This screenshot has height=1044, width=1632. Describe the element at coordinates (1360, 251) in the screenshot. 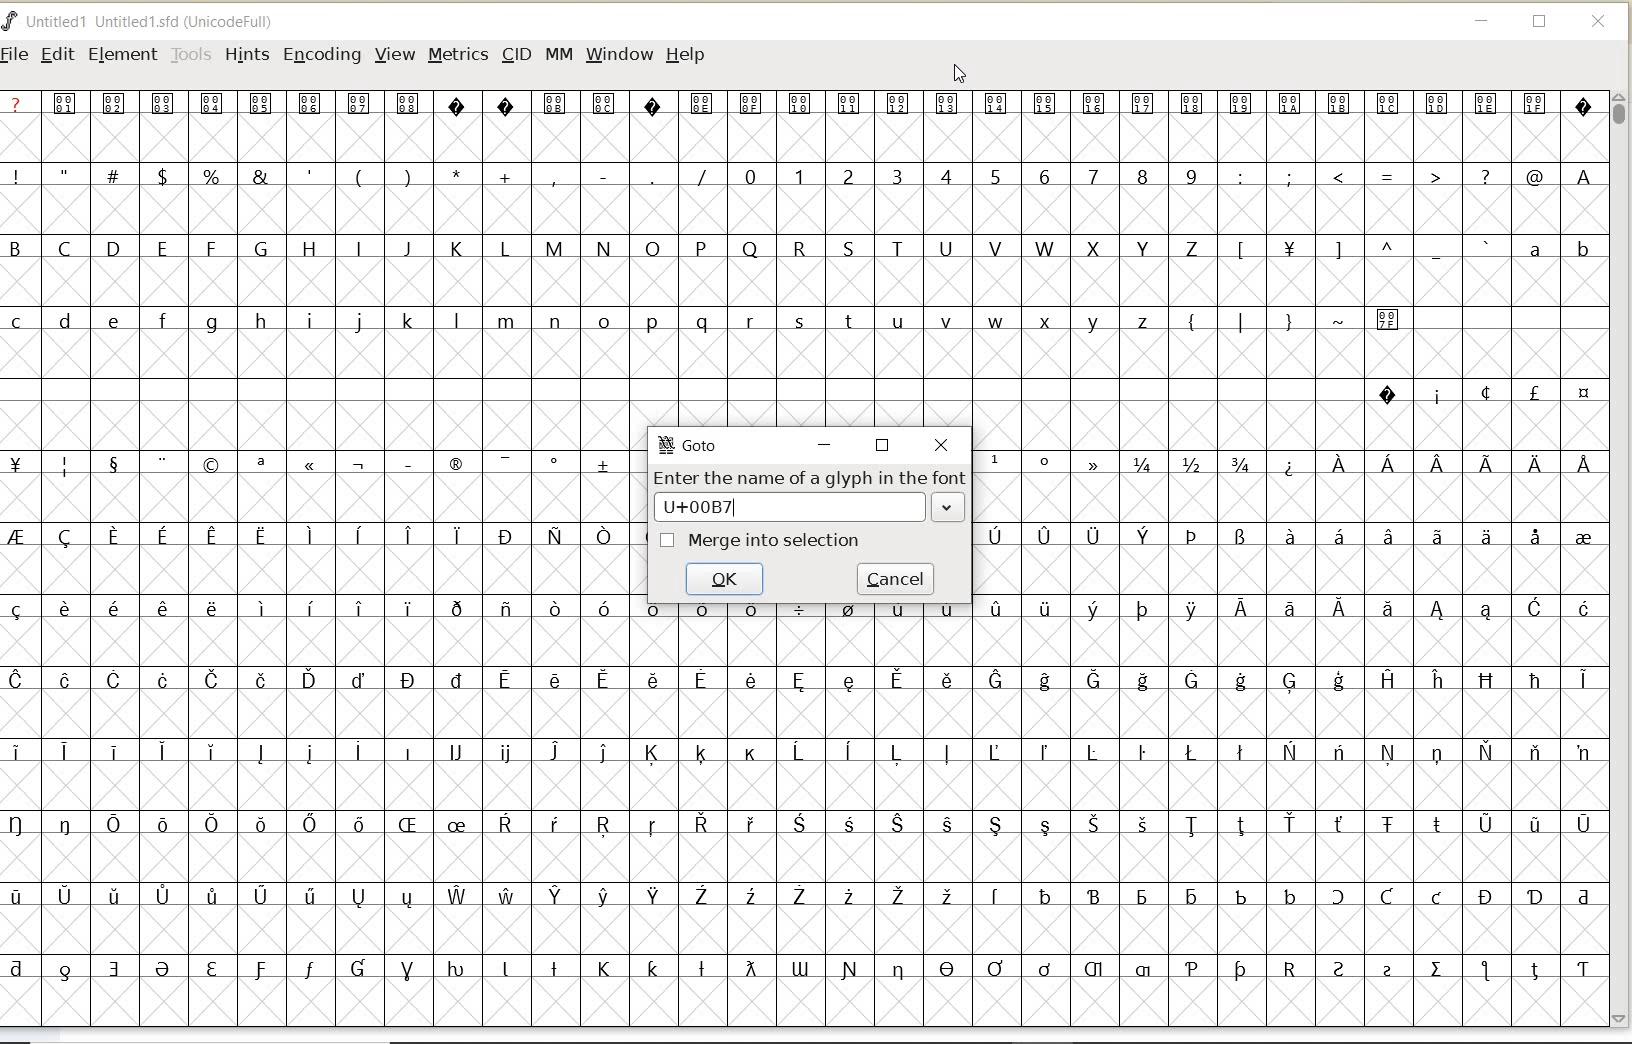

I see `` at that location.